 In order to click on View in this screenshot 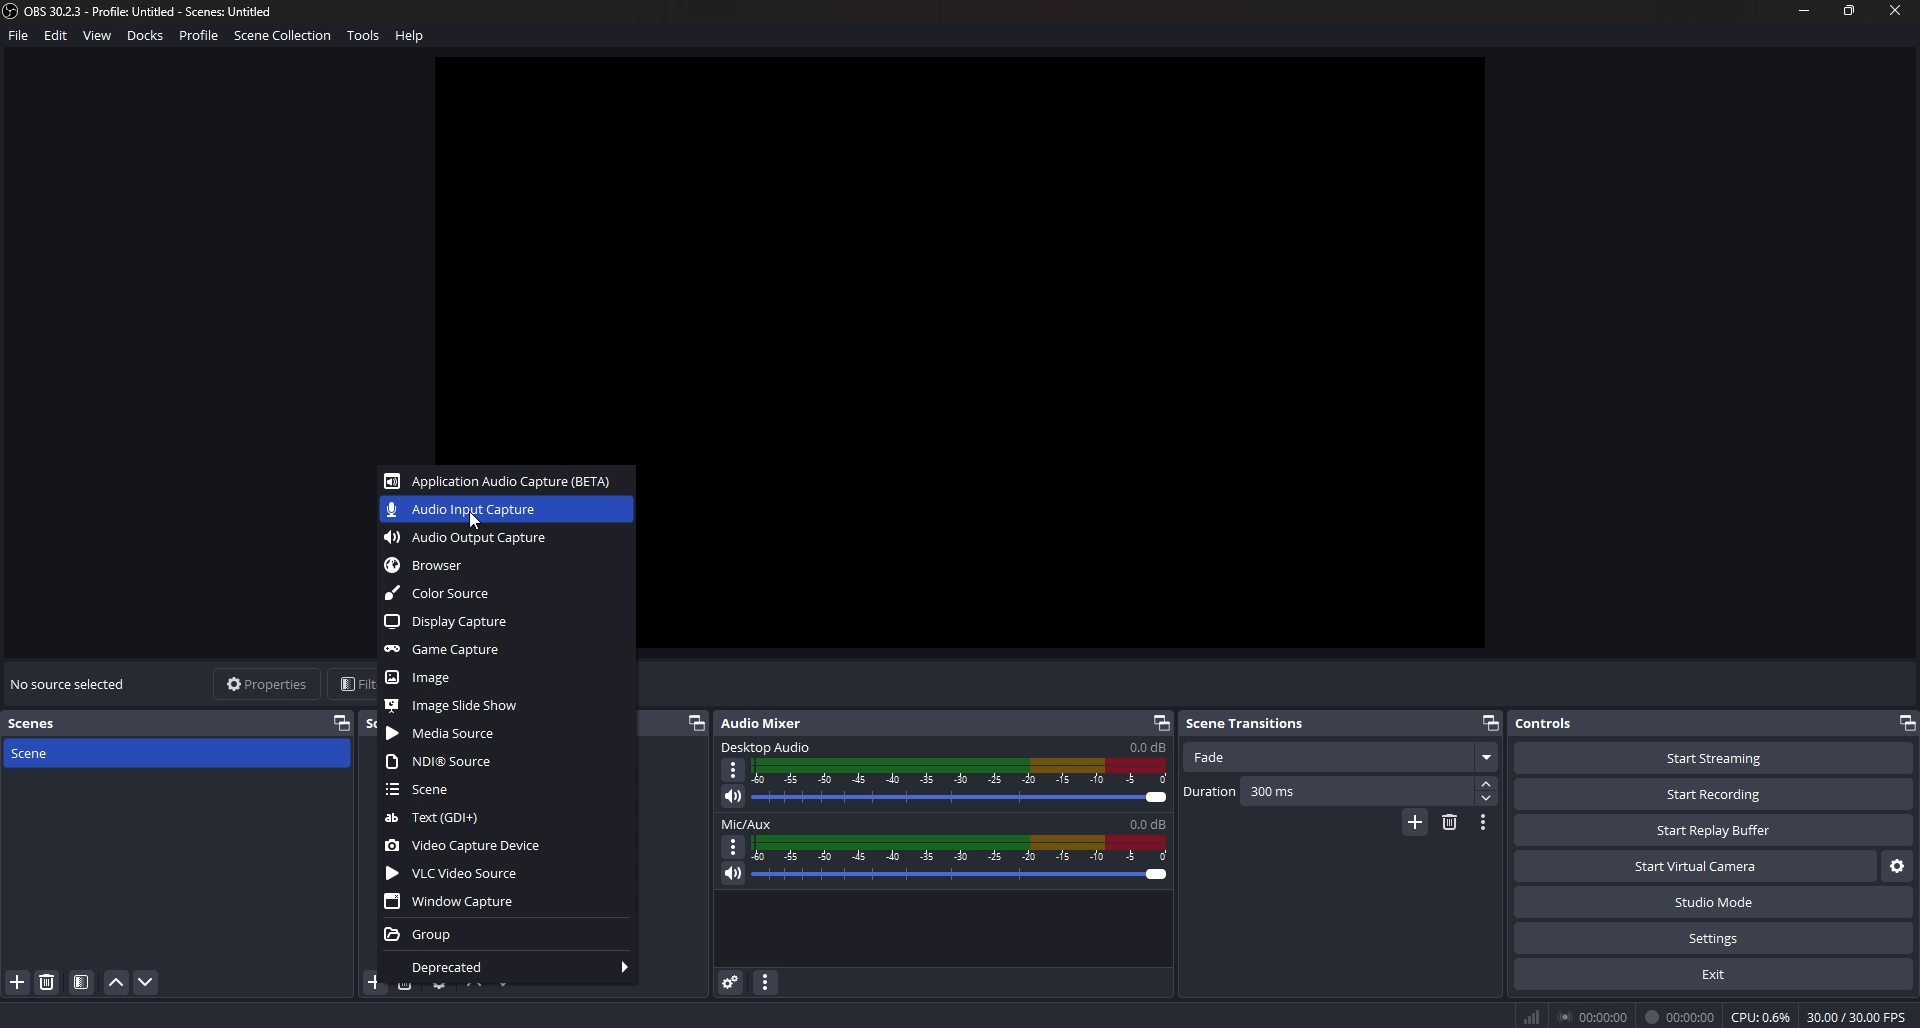, I will do `click(99, 36)`.